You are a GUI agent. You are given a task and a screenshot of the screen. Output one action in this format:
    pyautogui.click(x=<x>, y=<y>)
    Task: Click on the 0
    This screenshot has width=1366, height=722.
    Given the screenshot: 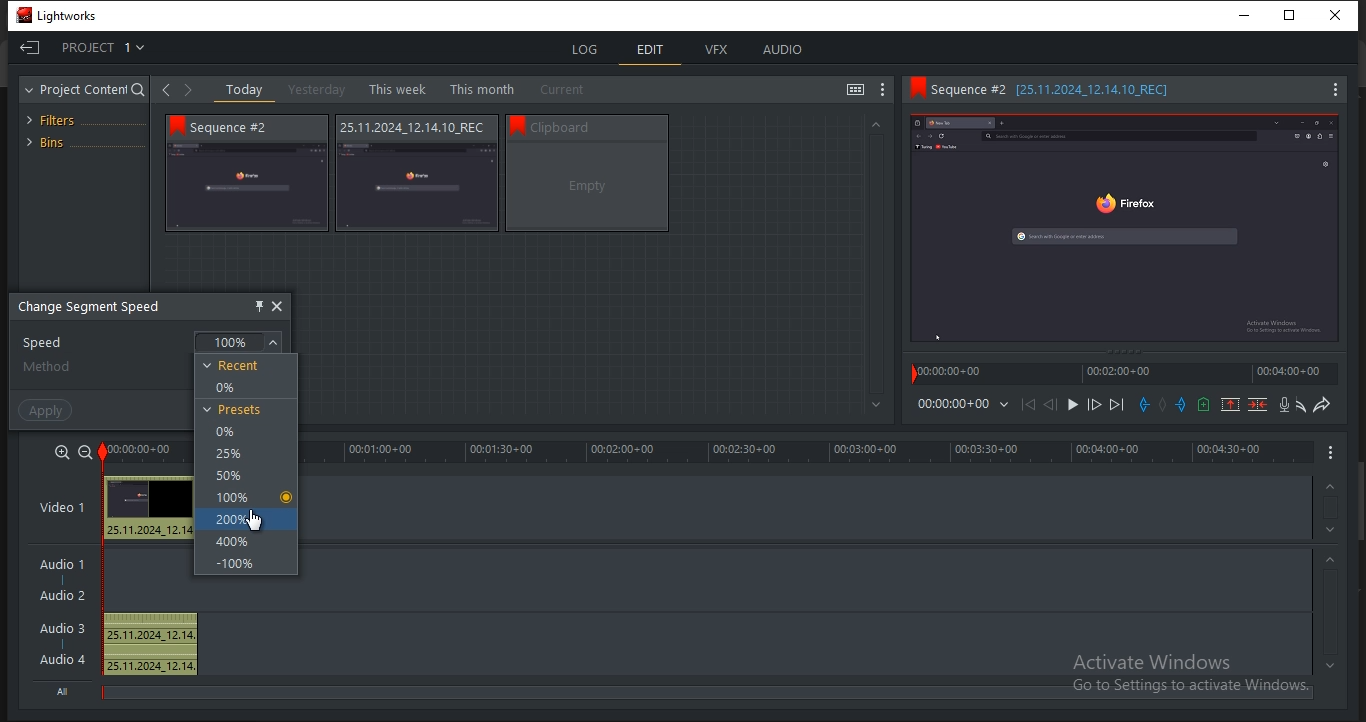 What is the action you would take?
    pyautogui.click(x=233, y=432)
    